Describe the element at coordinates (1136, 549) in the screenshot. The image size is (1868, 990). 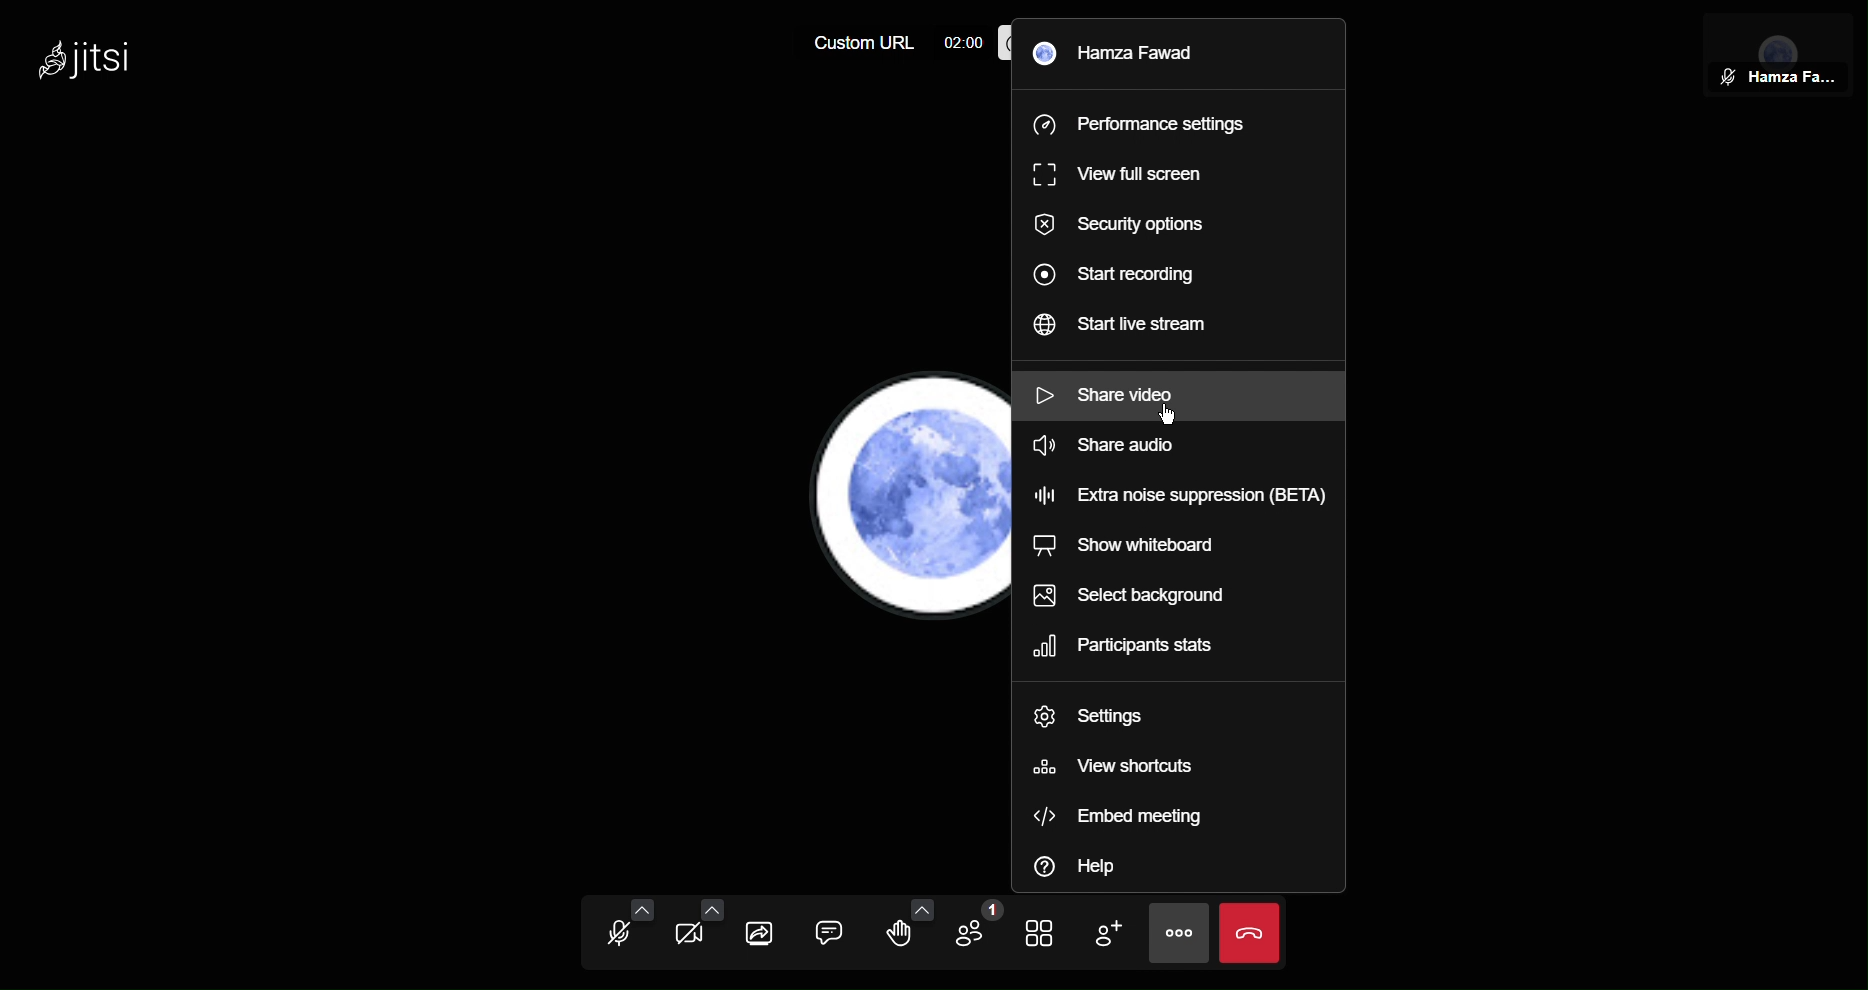
I see `Show whiteboard` at that location.